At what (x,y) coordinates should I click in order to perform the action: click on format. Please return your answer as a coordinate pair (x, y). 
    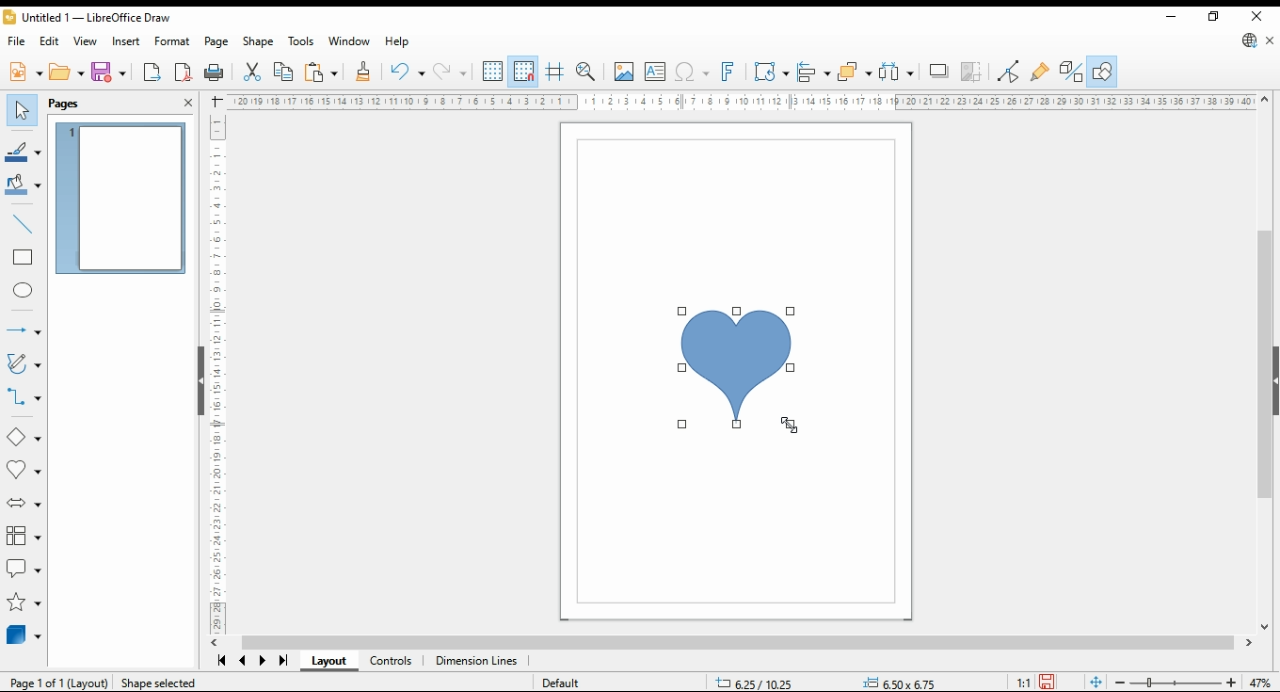
    Looking at the image, I should click on (171, 42).